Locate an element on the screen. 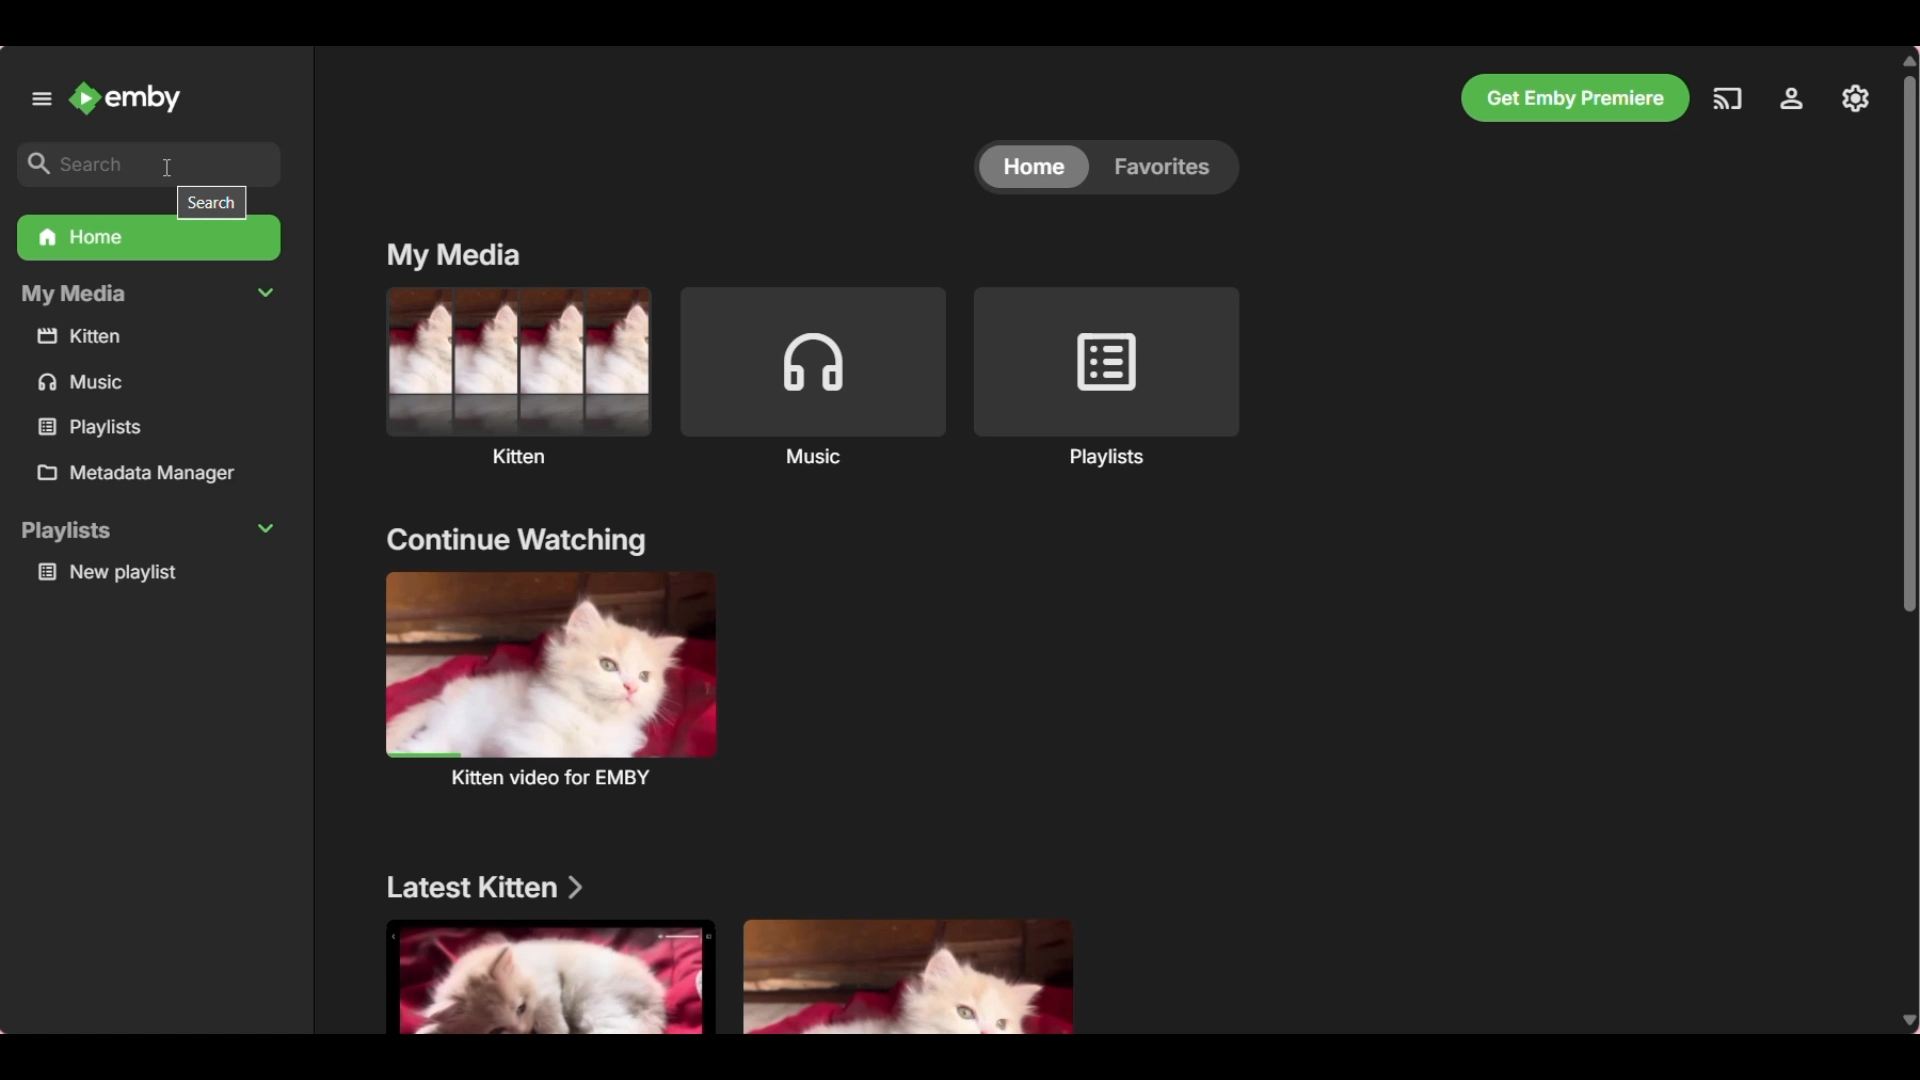  Manage Emby server is located at coordinates (1795, 96).